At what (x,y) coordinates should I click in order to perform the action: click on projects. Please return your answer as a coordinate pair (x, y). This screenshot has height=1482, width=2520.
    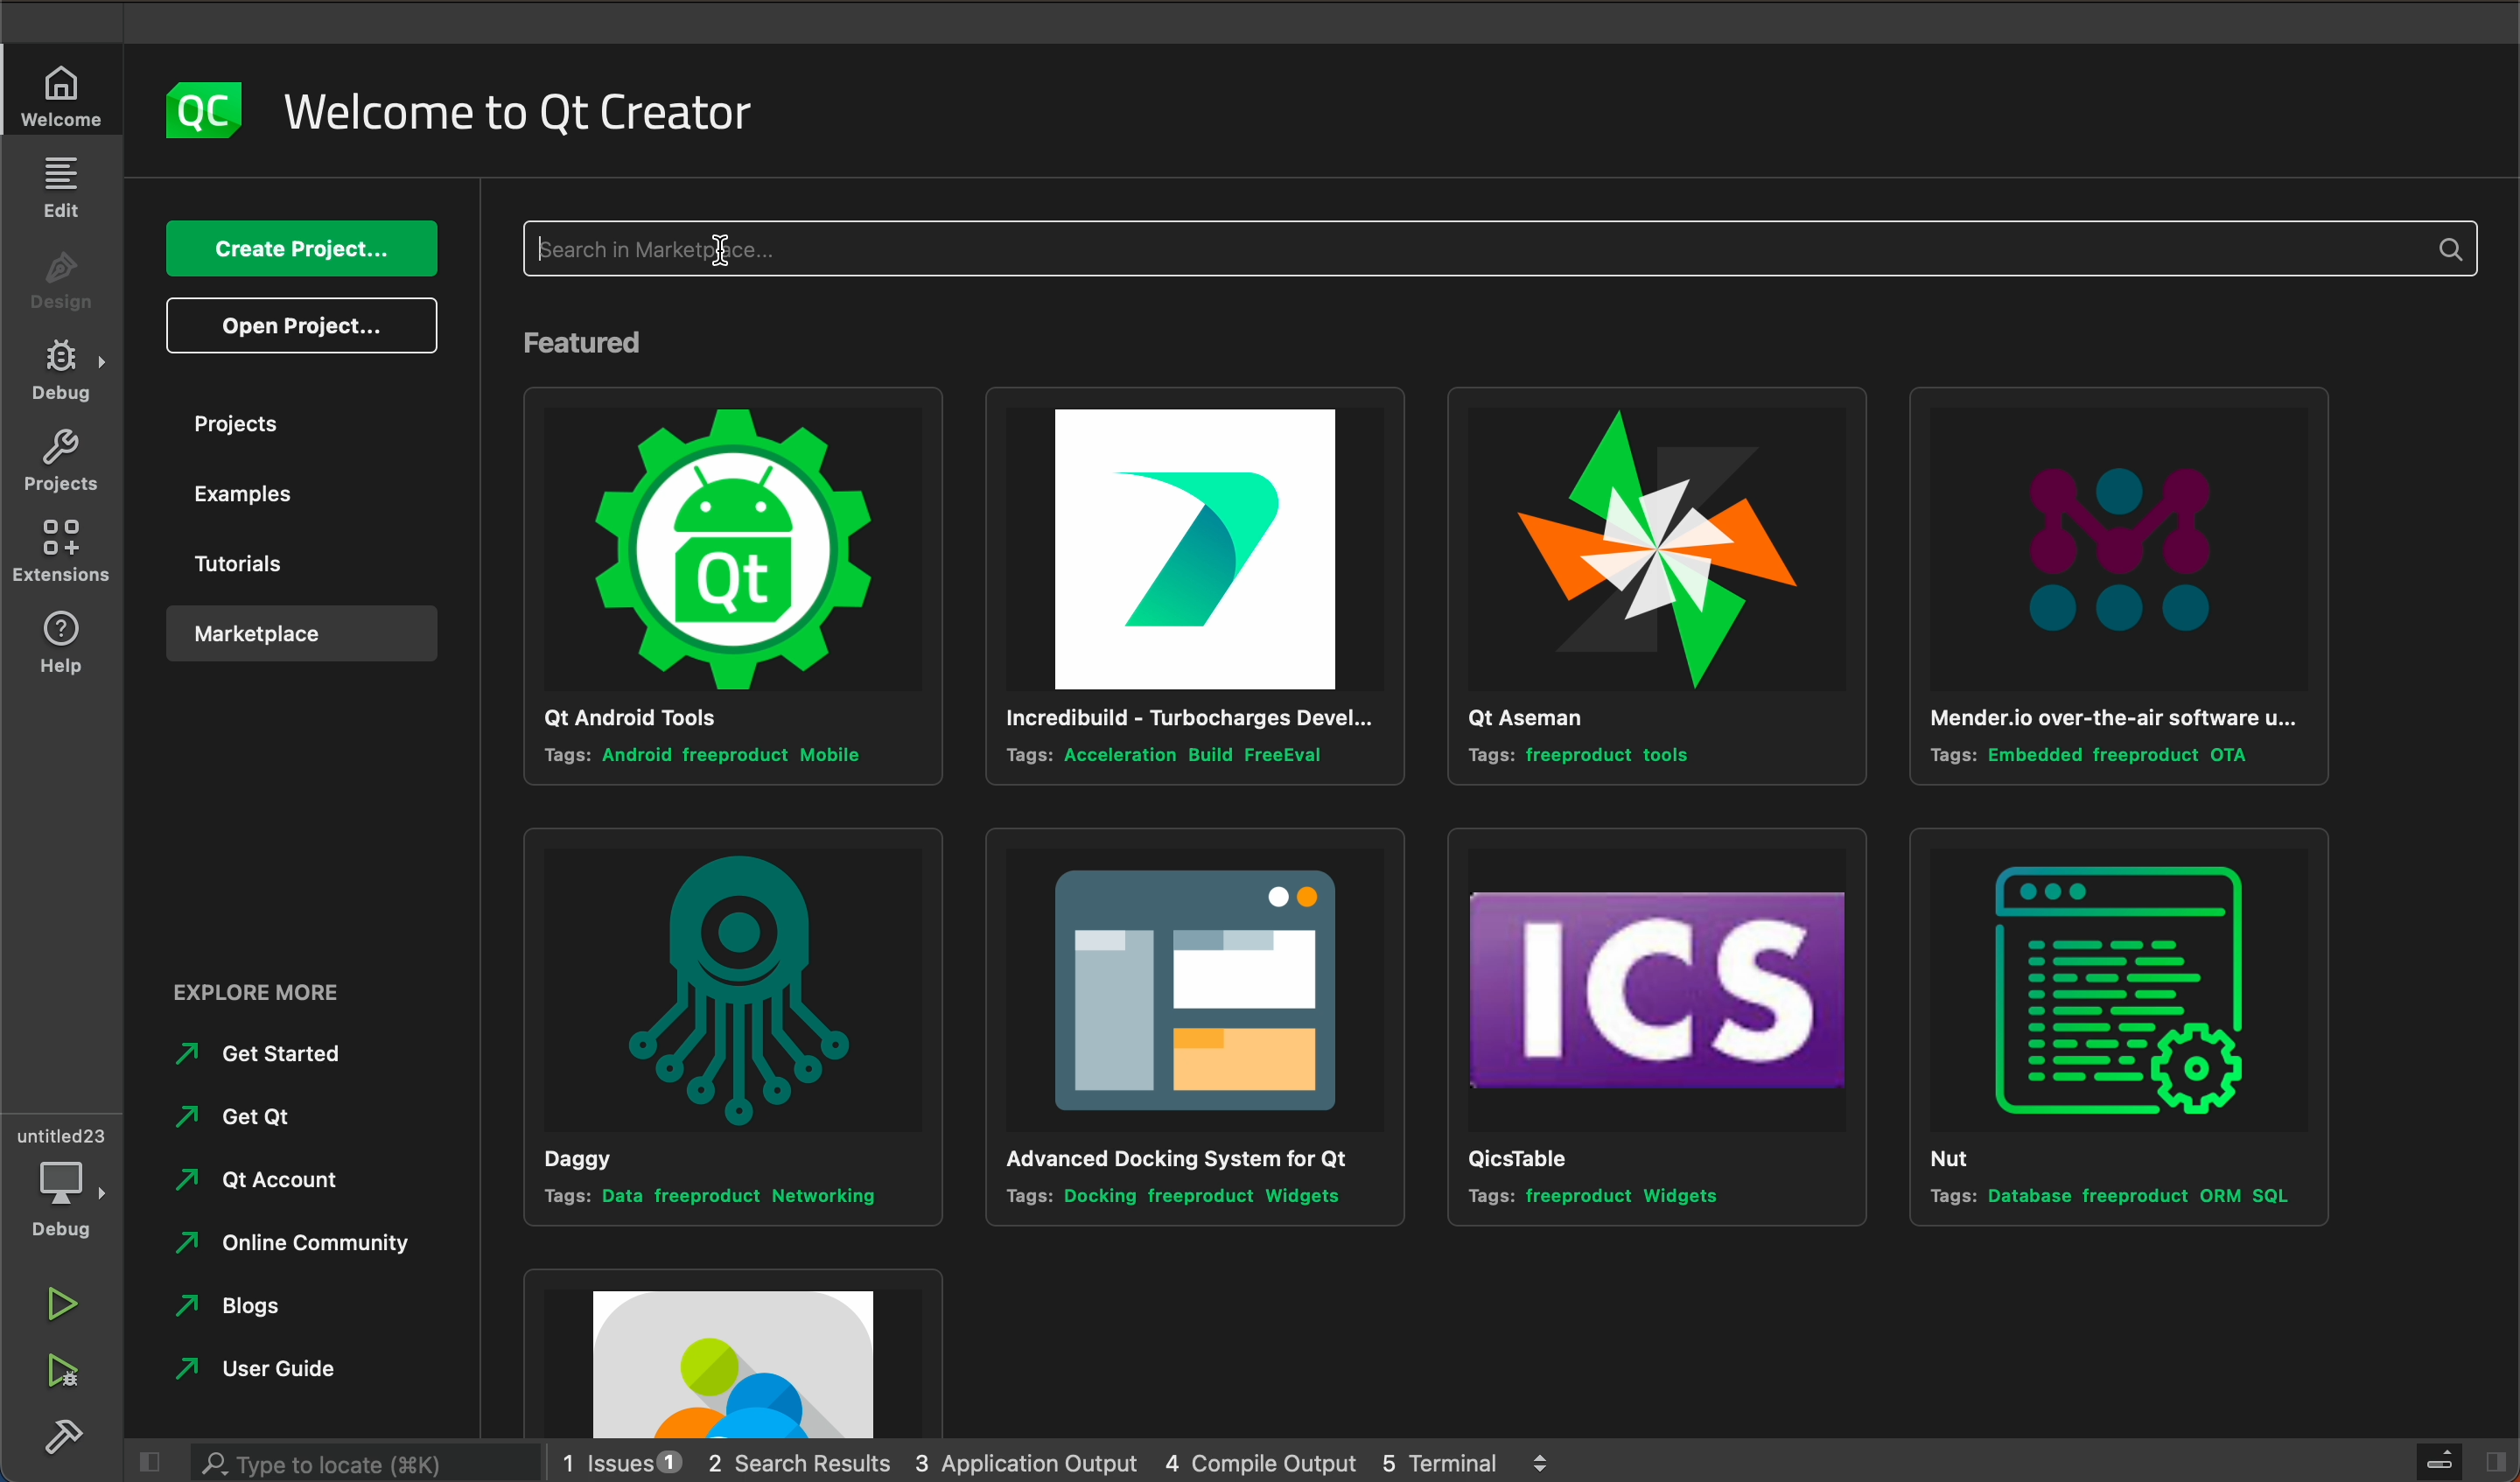
    Looking at the image, I should click on (59, 465).